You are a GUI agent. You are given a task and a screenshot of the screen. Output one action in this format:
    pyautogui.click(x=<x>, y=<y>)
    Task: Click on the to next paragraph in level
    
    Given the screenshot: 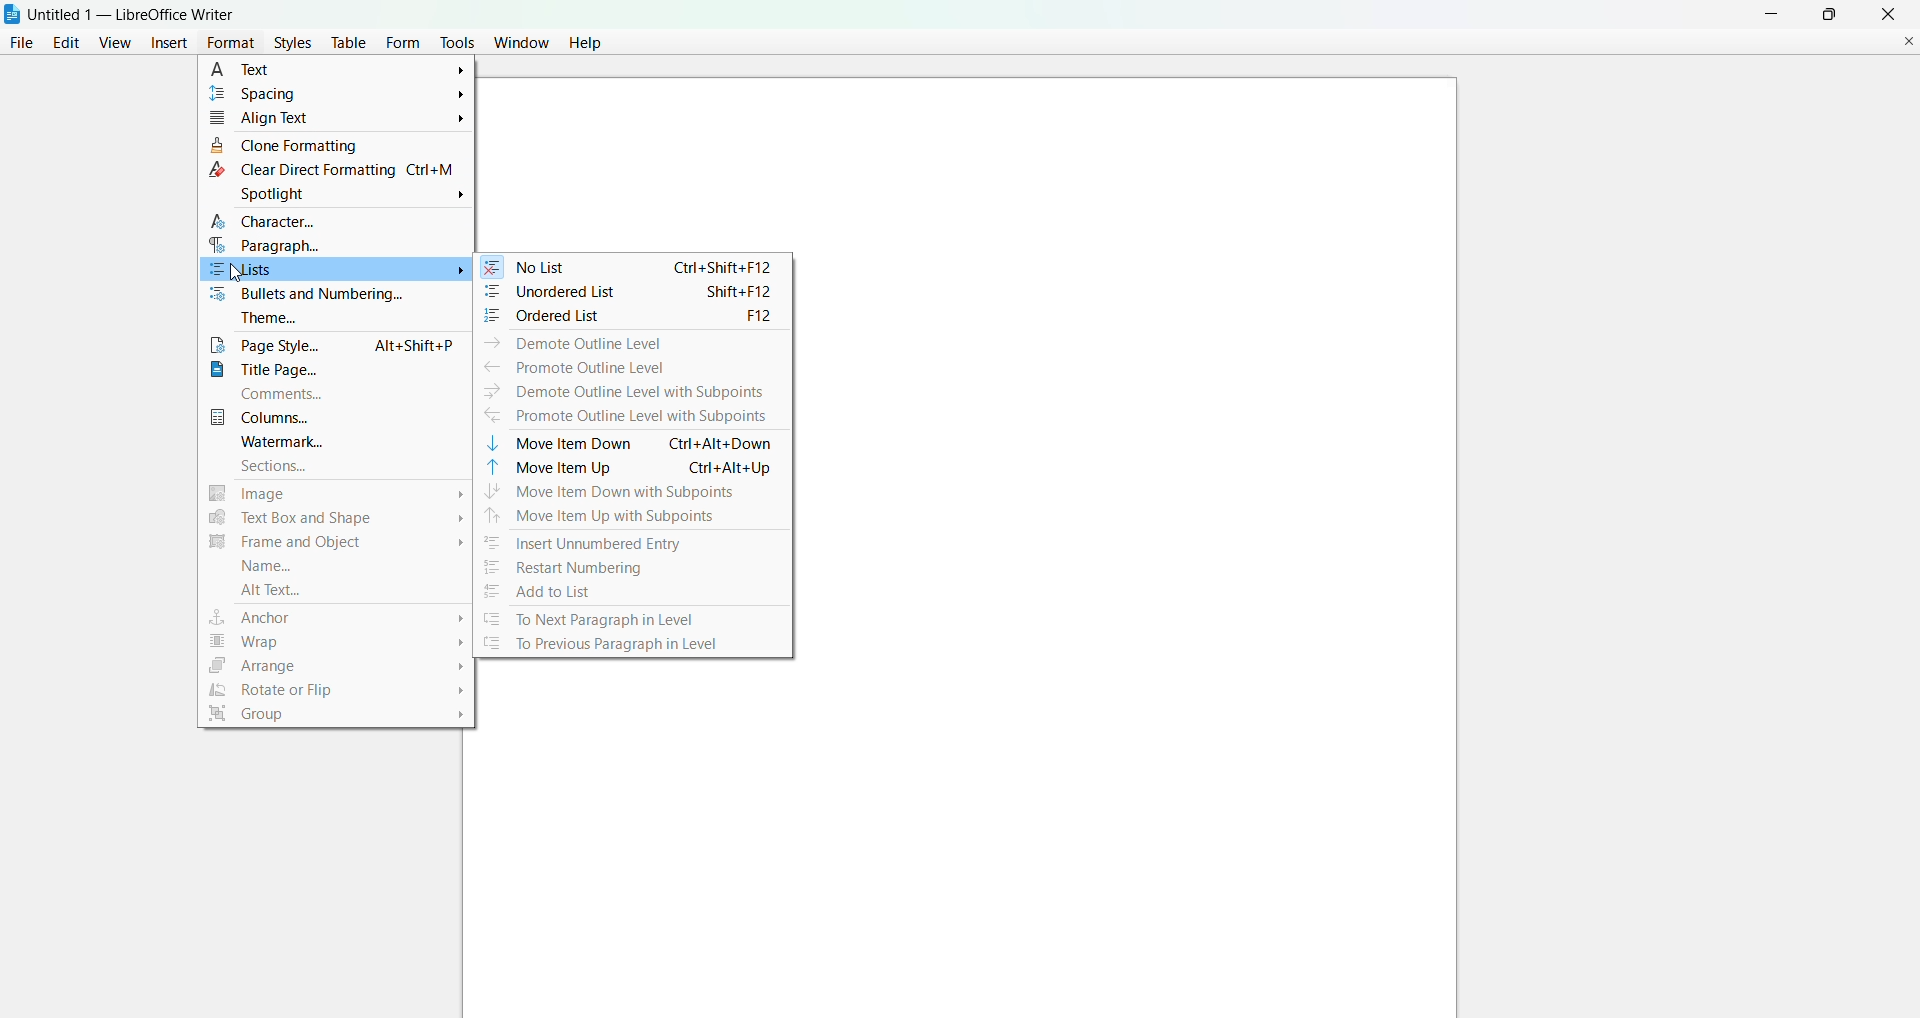 What is the action you would take?
    pyautogui.click(x=598, y=618)
    